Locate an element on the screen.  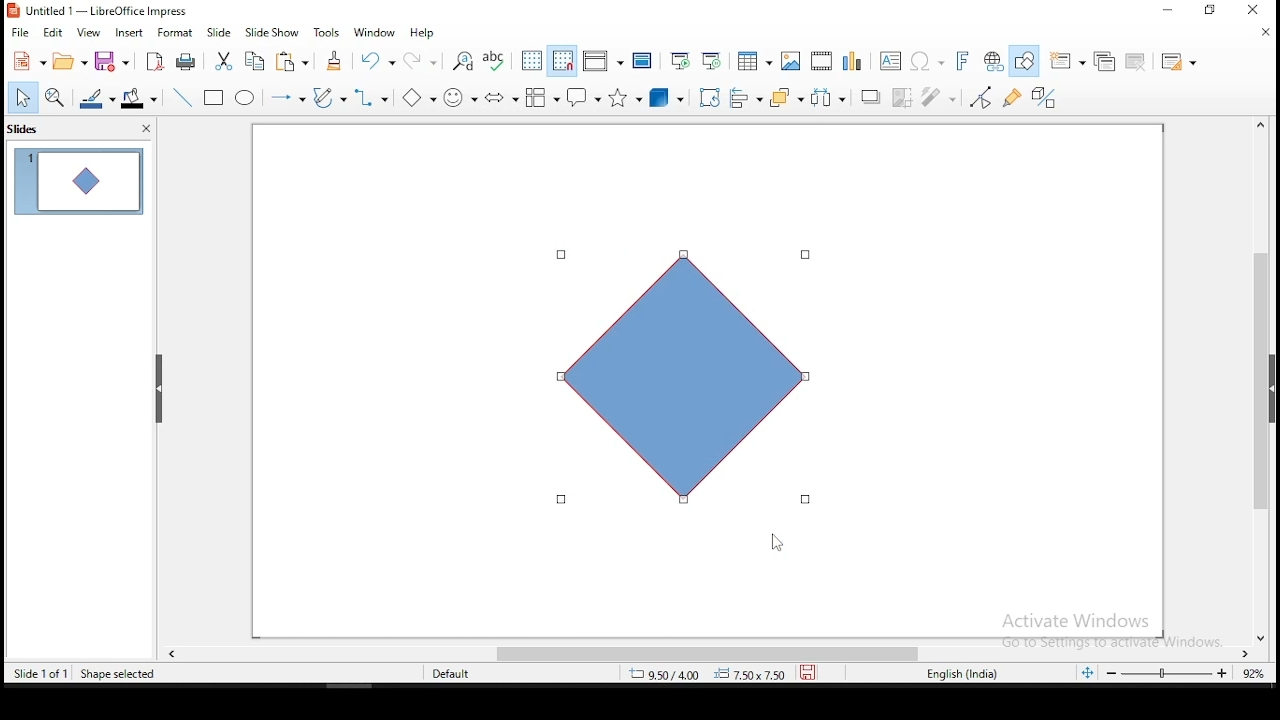
show draw functions is located at coordinates (1027, 60).